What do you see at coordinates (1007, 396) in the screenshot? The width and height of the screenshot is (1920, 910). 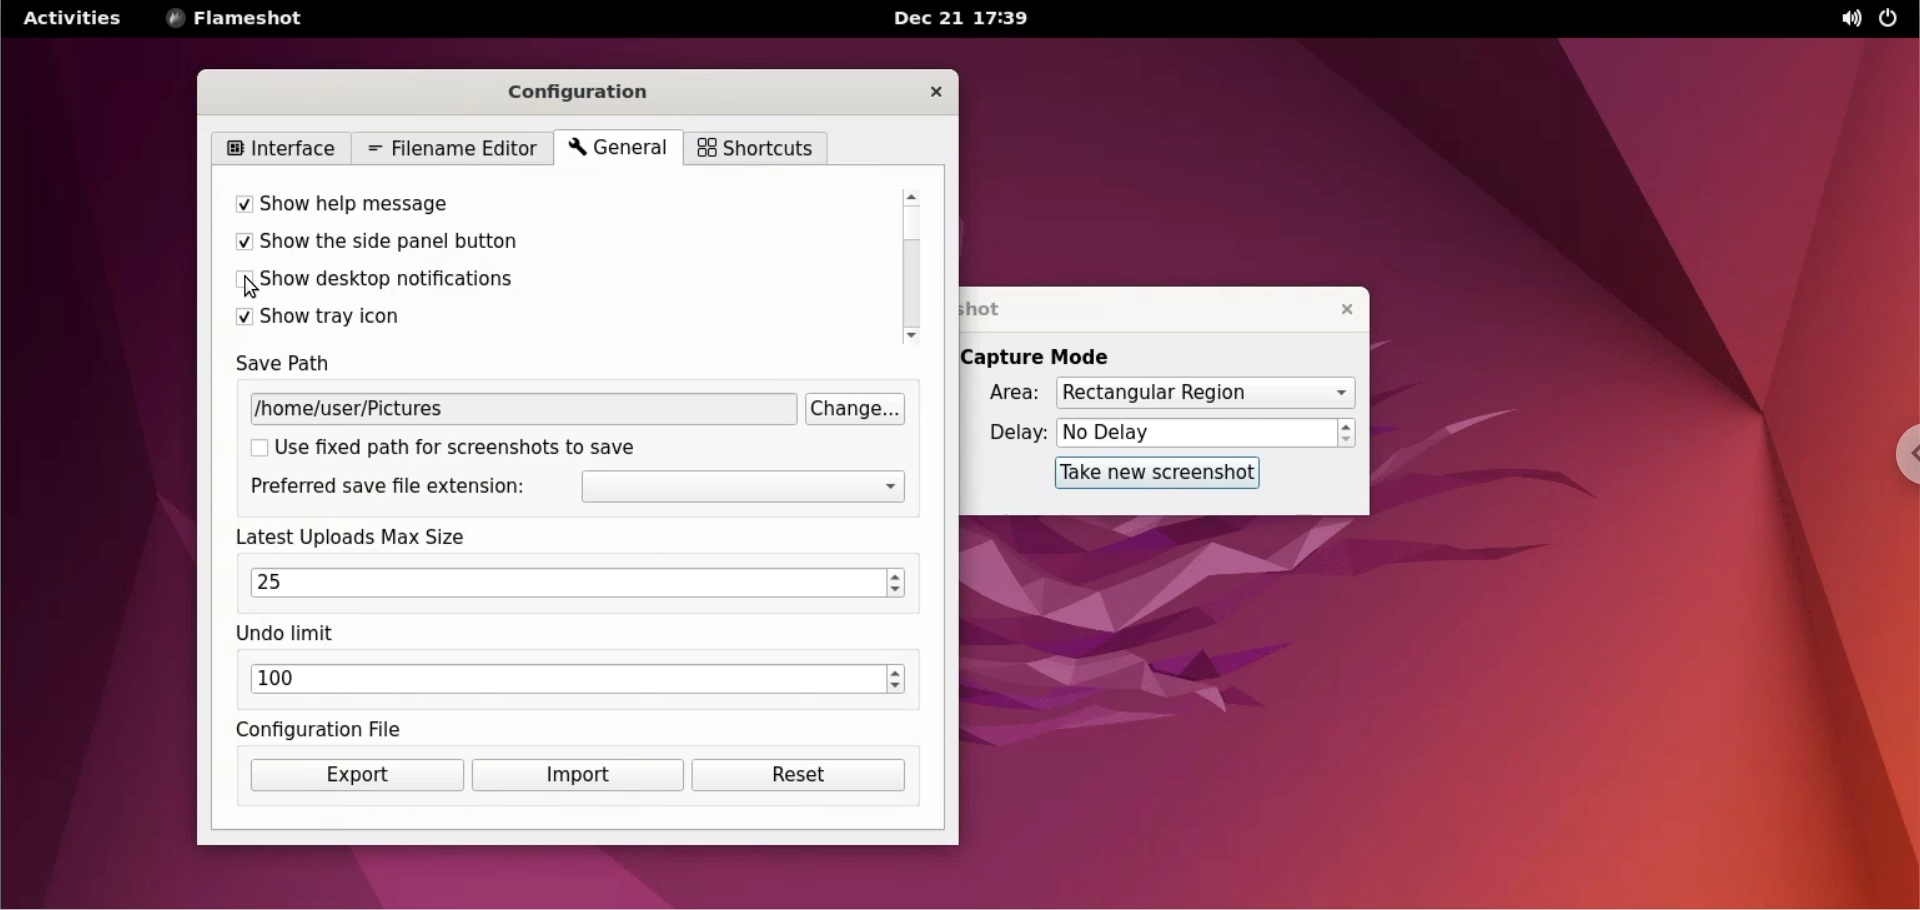 I see `area:` at bounding box center [1007, 396].